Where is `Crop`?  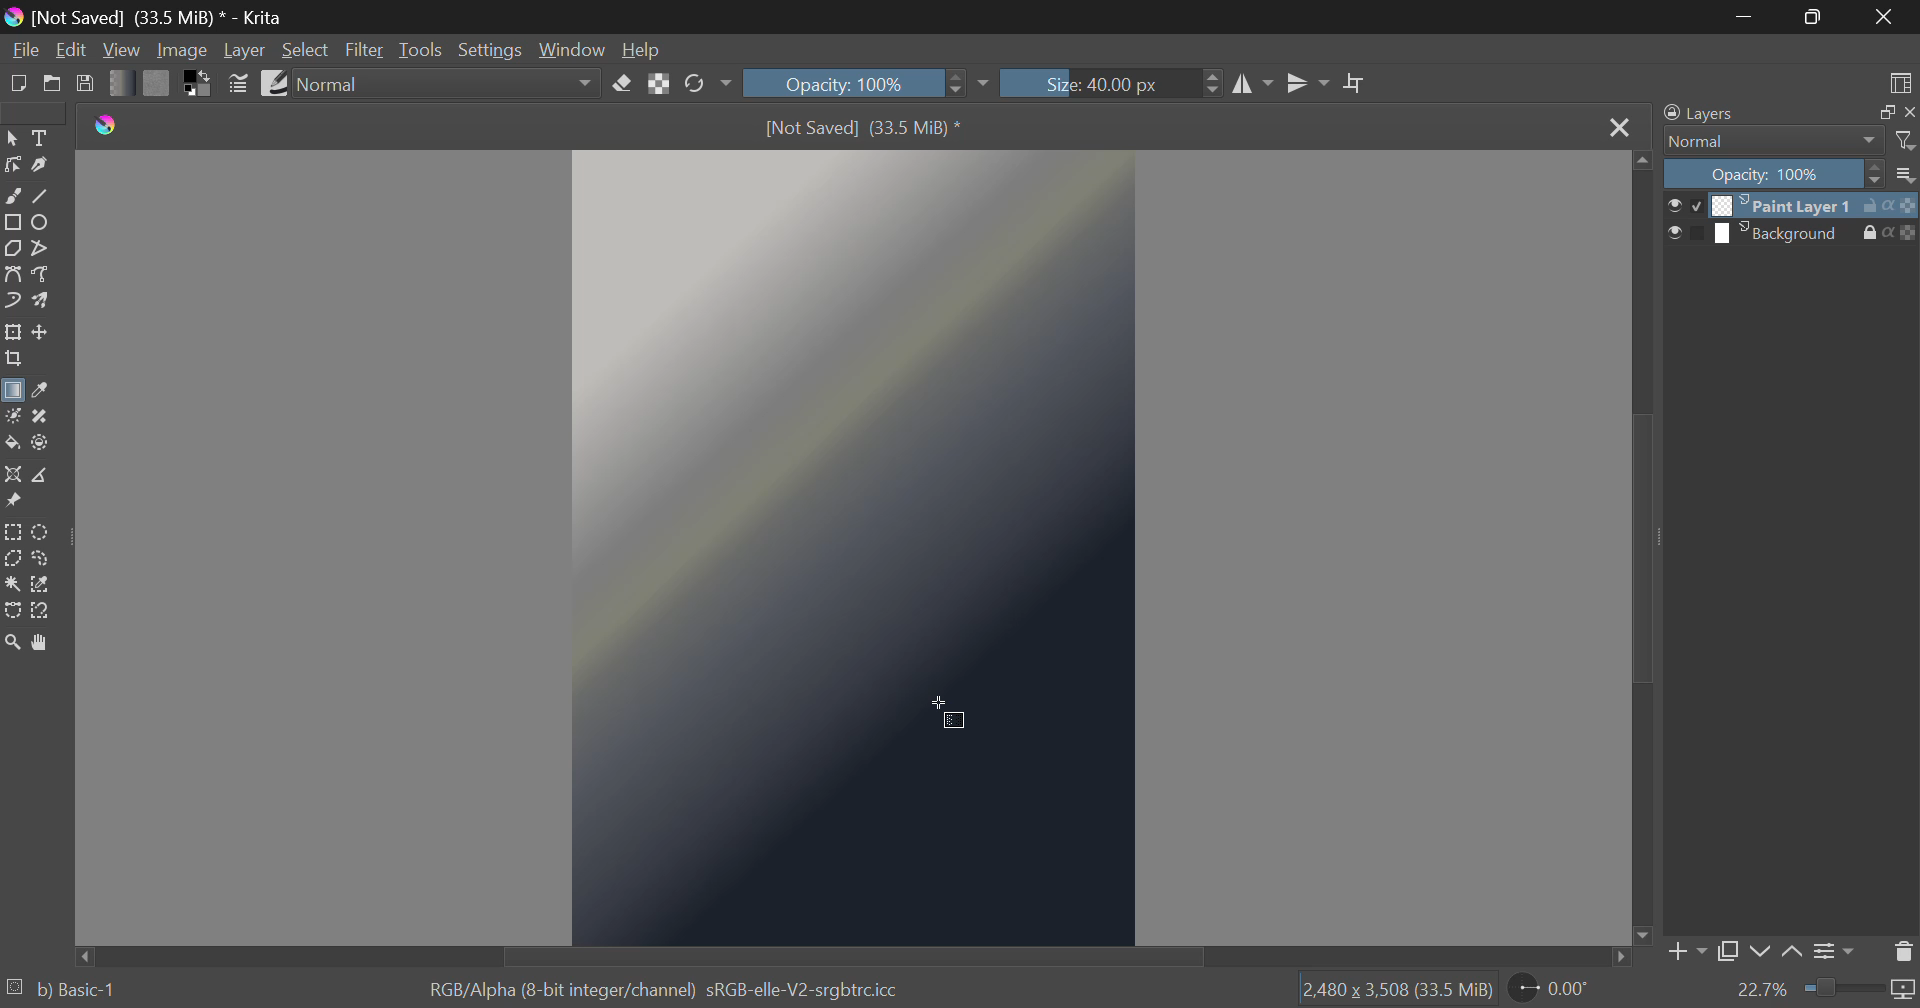 Crop is located at coordinates (1355, 84).